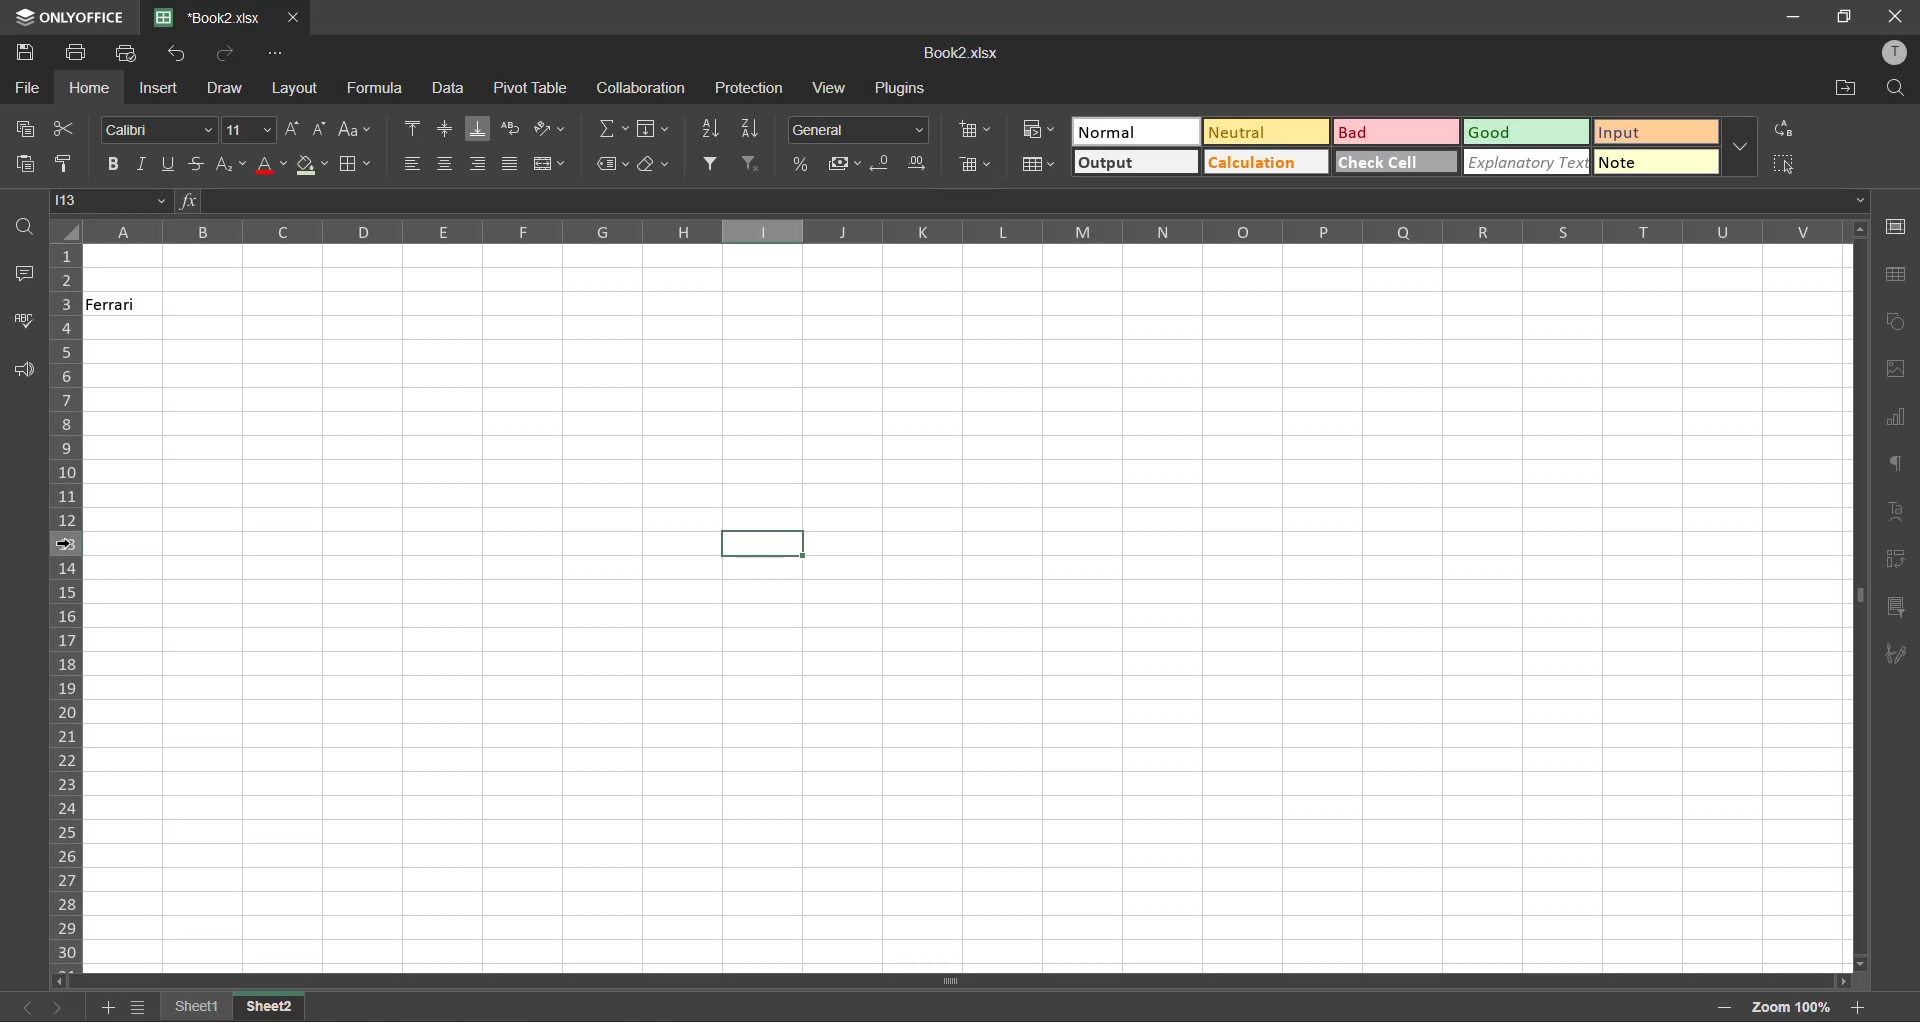 The width and height of the screenshot is (1920, 1022). I want to click on charts, so click(1898, 420).